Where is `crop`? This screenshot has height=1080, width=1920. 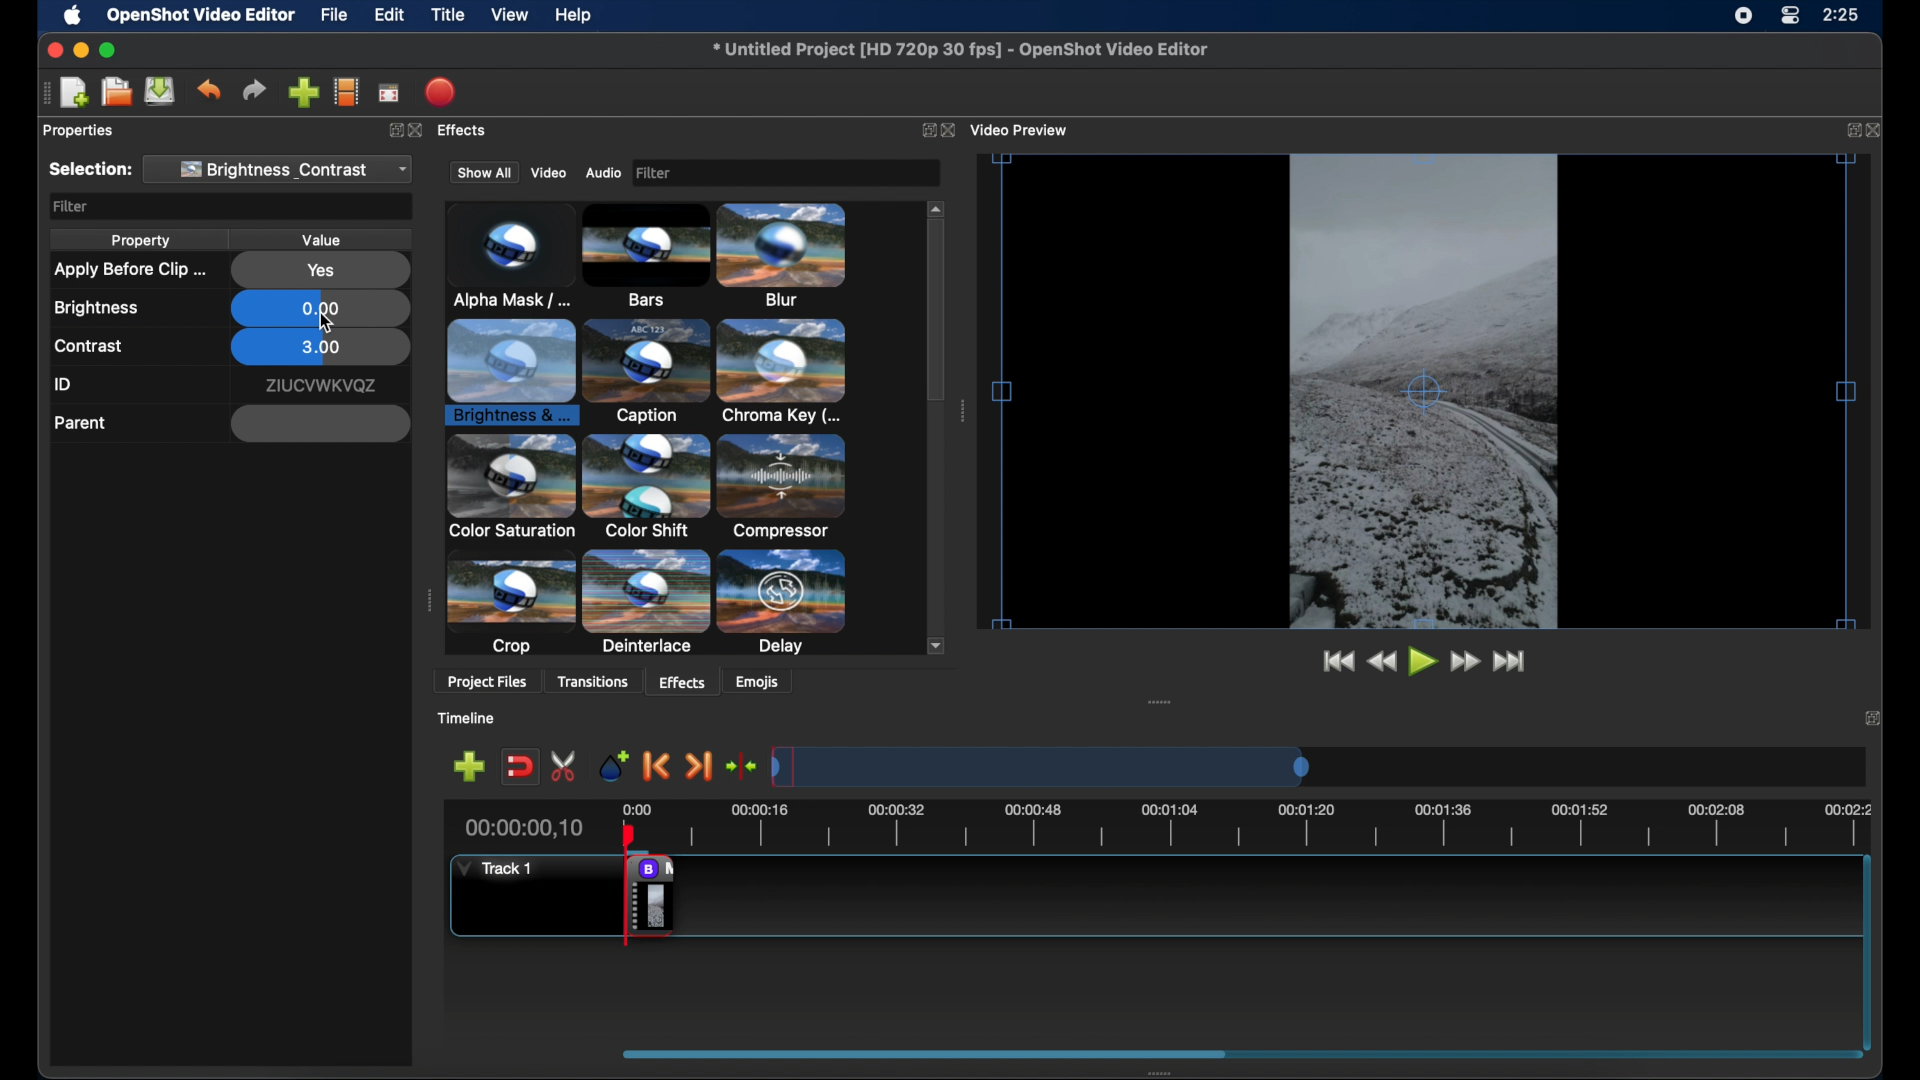 crop is located at coordinates (514, 488).